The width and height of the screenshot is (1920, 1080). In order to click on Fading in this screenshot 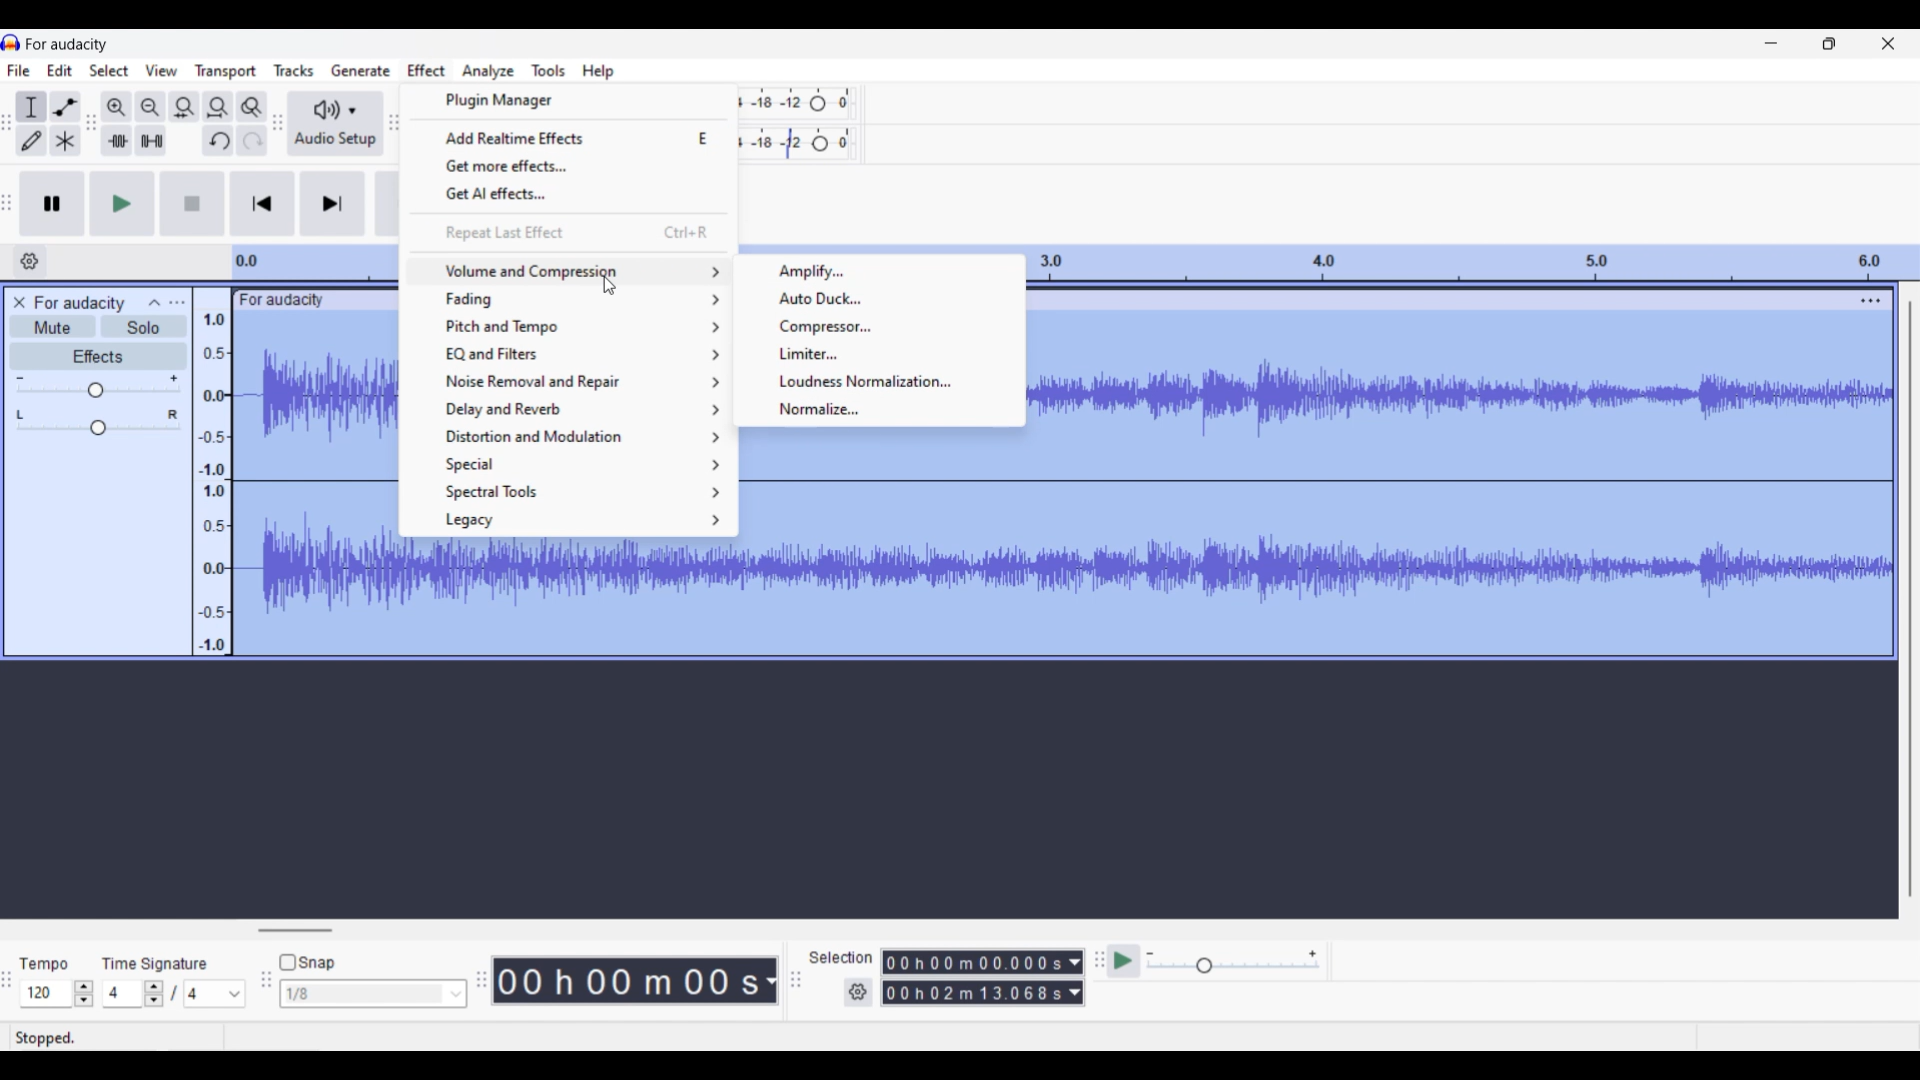, I will do `click(567, 299)`.